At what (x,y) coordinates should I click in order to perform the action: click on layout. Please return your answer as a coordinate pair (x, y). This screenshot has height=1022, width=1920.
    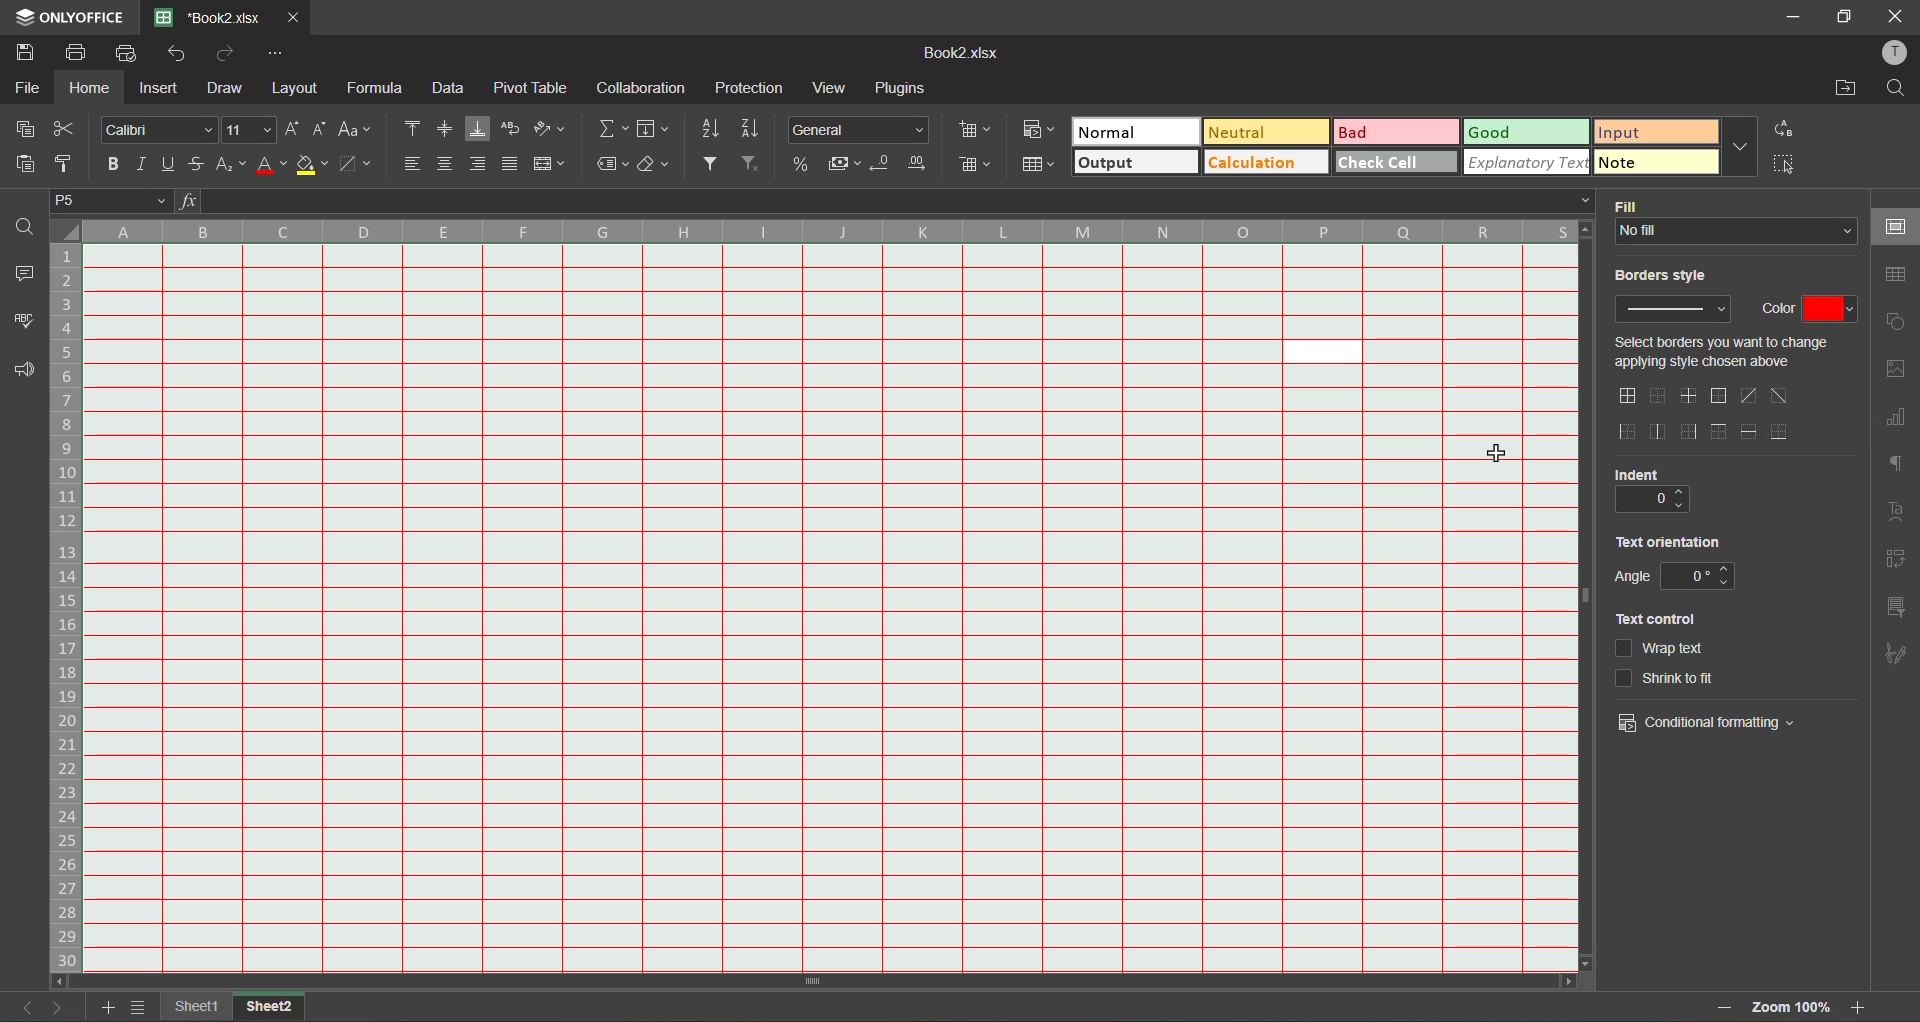
    Looking at the image, I should click on (294, 90).